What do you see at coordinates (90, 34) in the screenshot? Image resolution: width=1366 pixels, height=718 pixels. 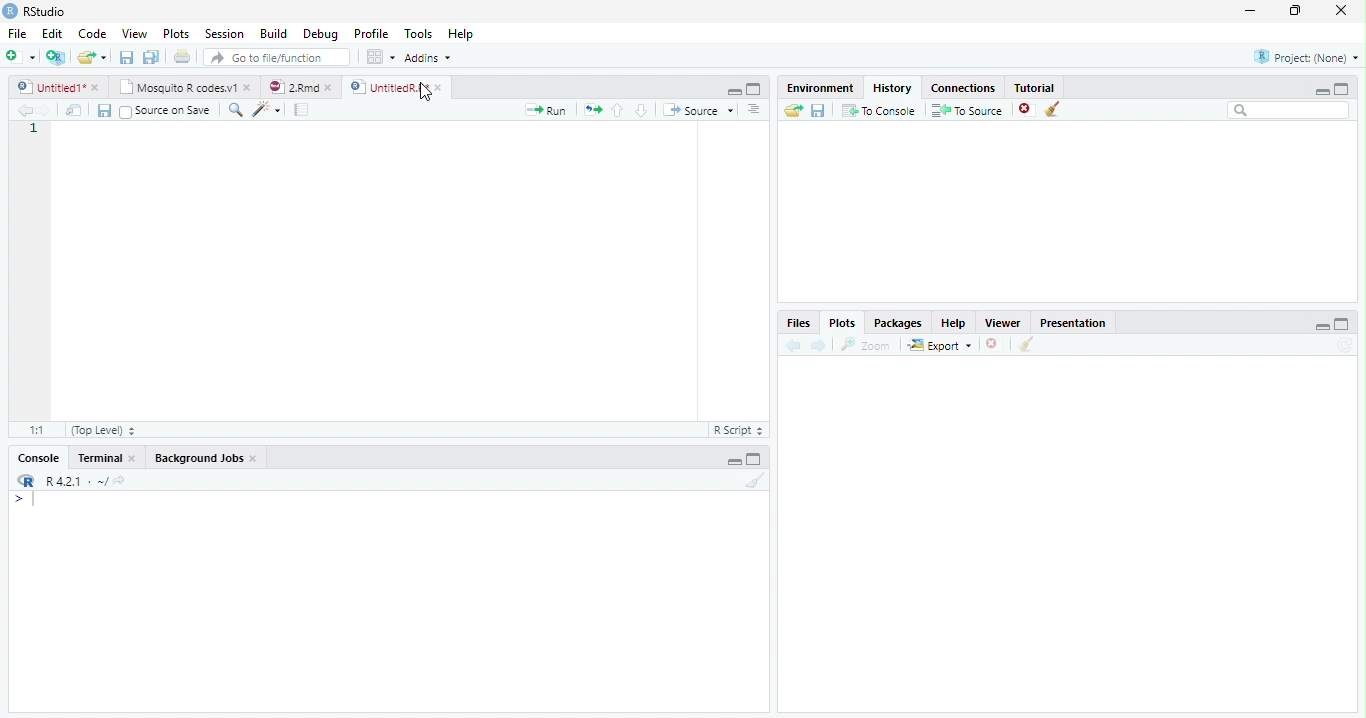 I see `Code` at bounding box center [90, 34].